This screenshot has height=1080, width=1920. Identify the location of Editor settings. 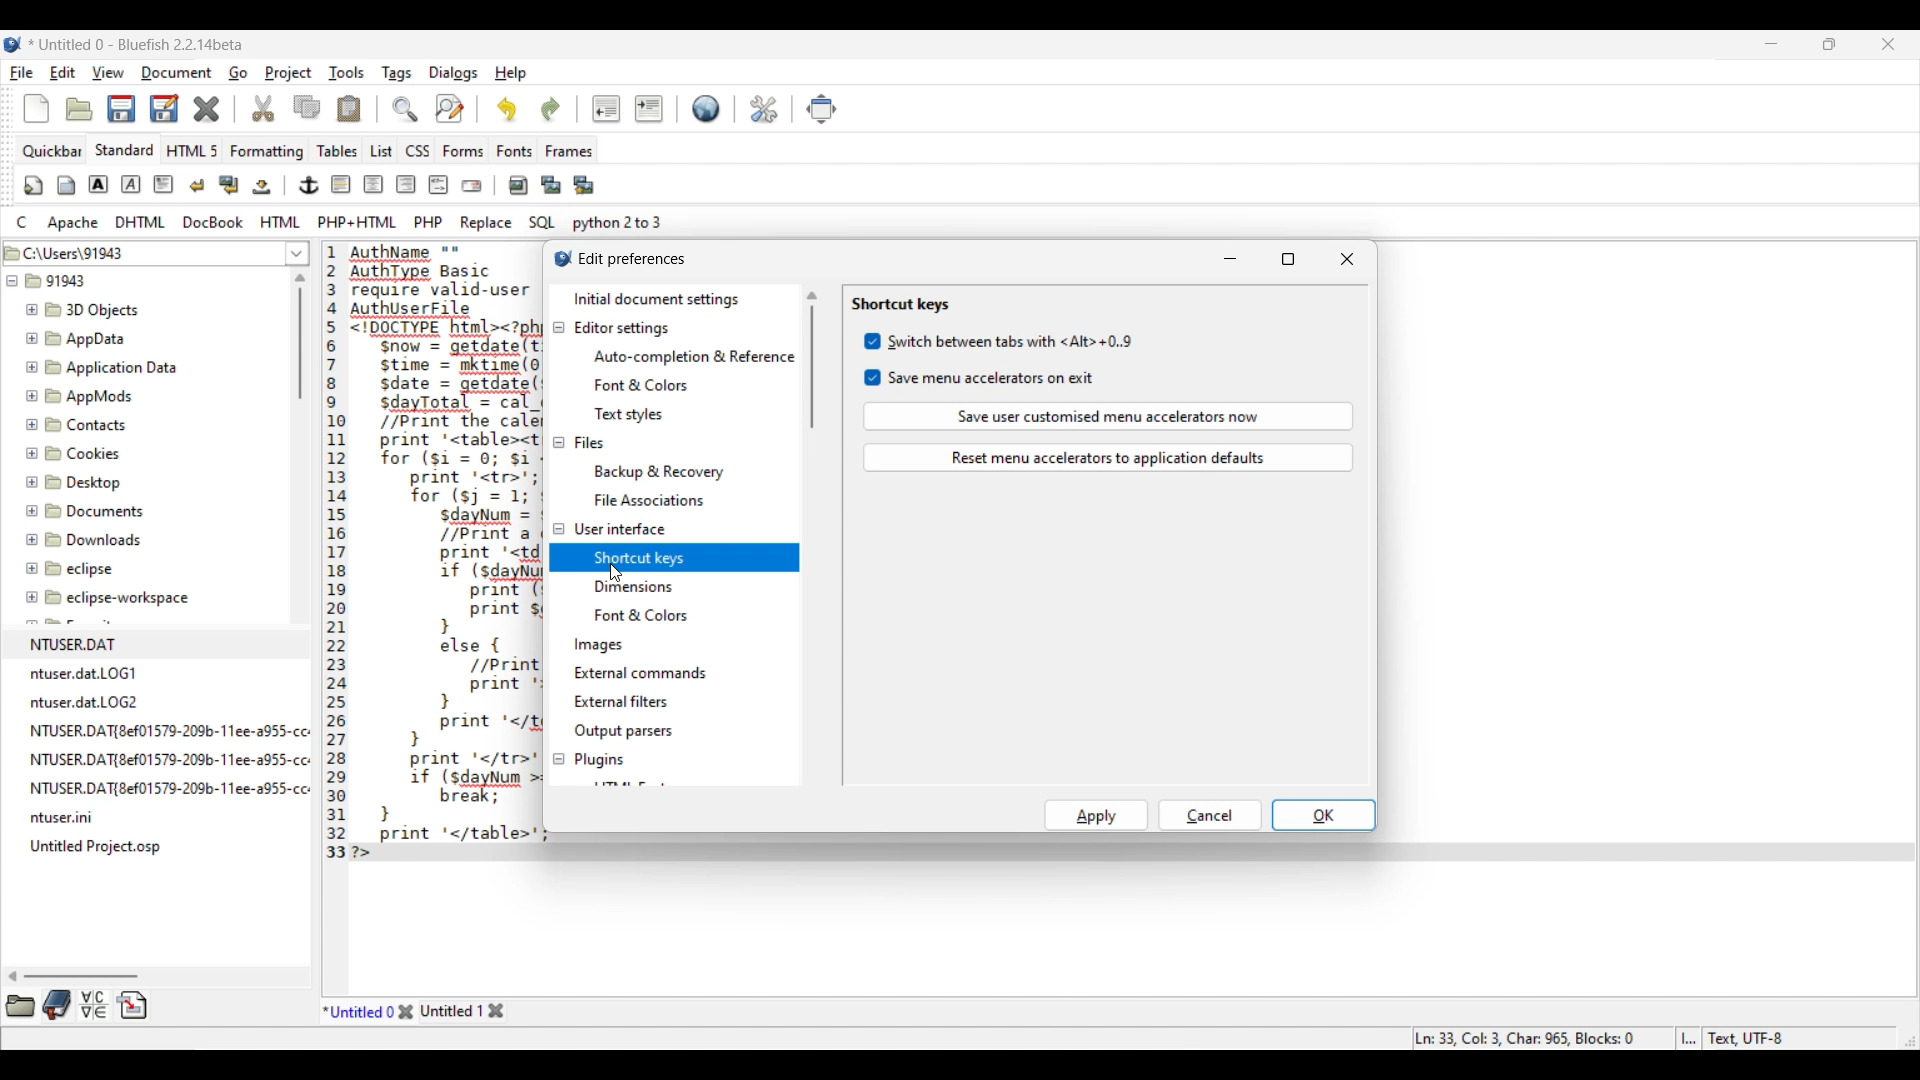
(621, 328).